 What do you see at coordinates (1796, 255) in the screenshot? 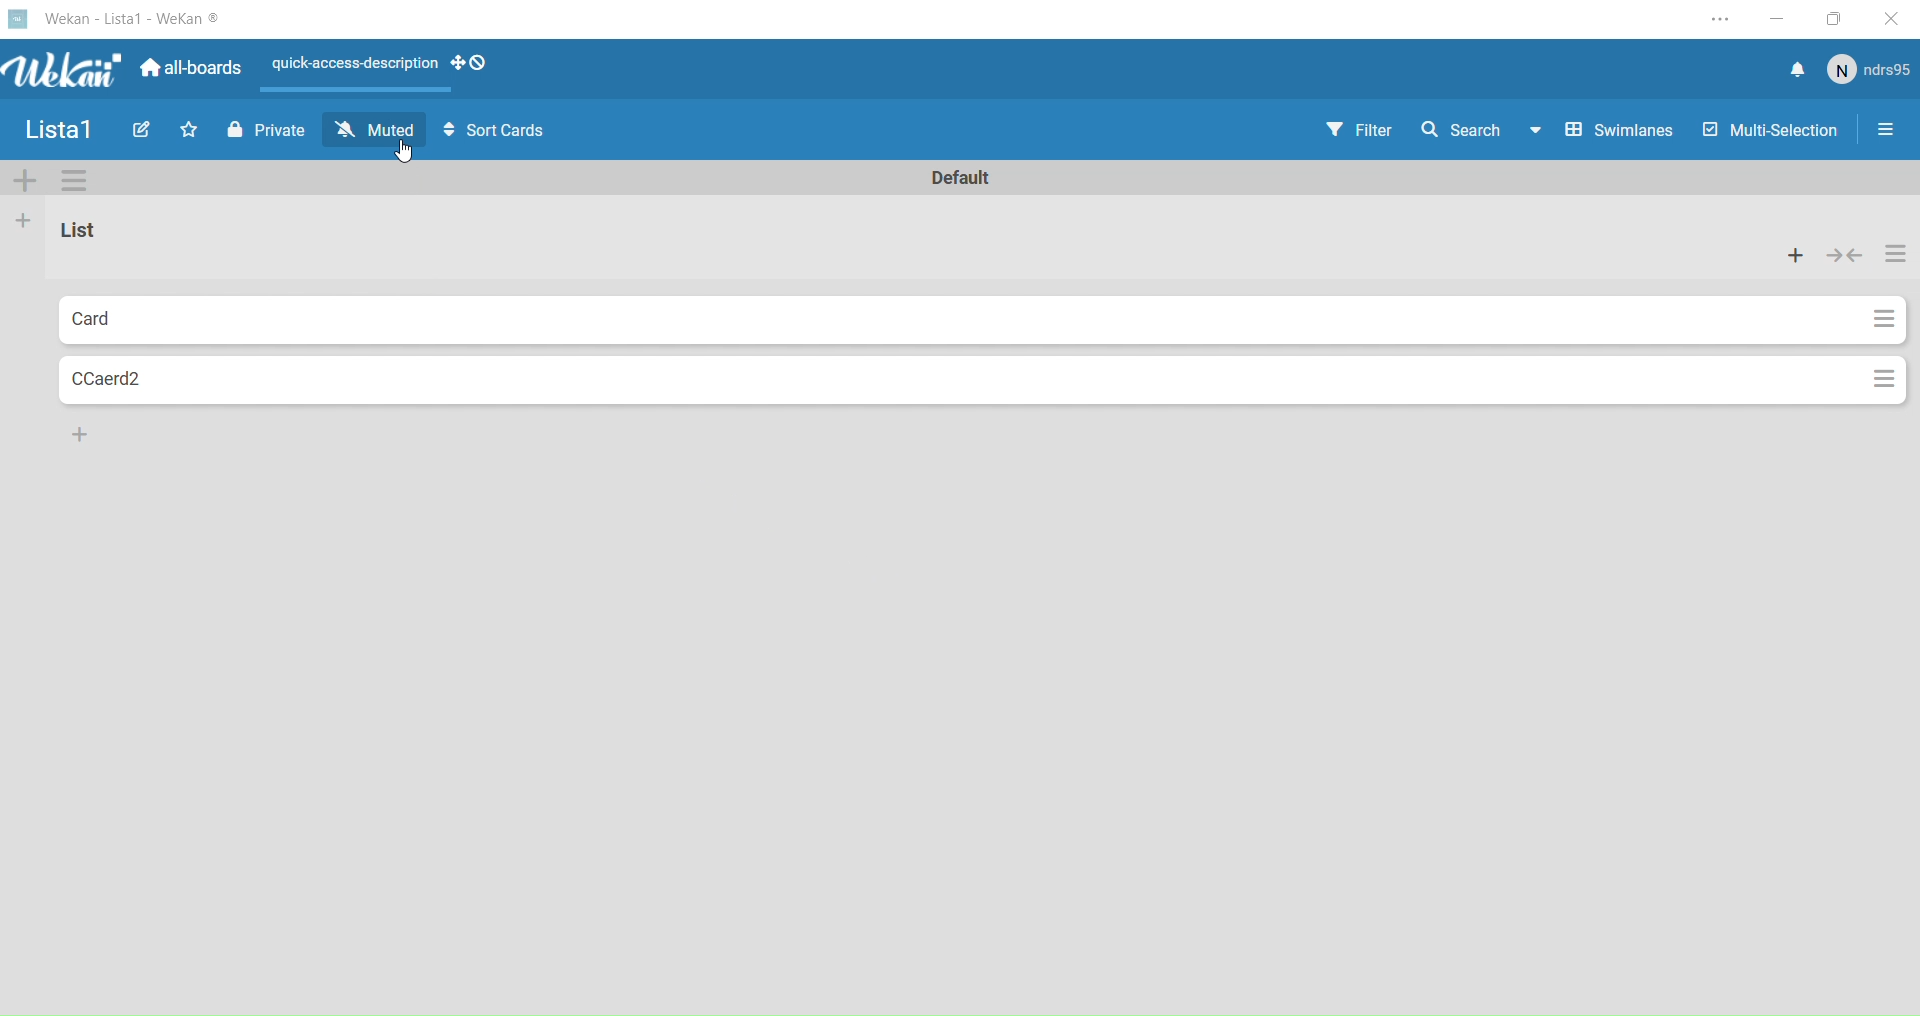
I see `Add` at bounding box center [1796, 255].